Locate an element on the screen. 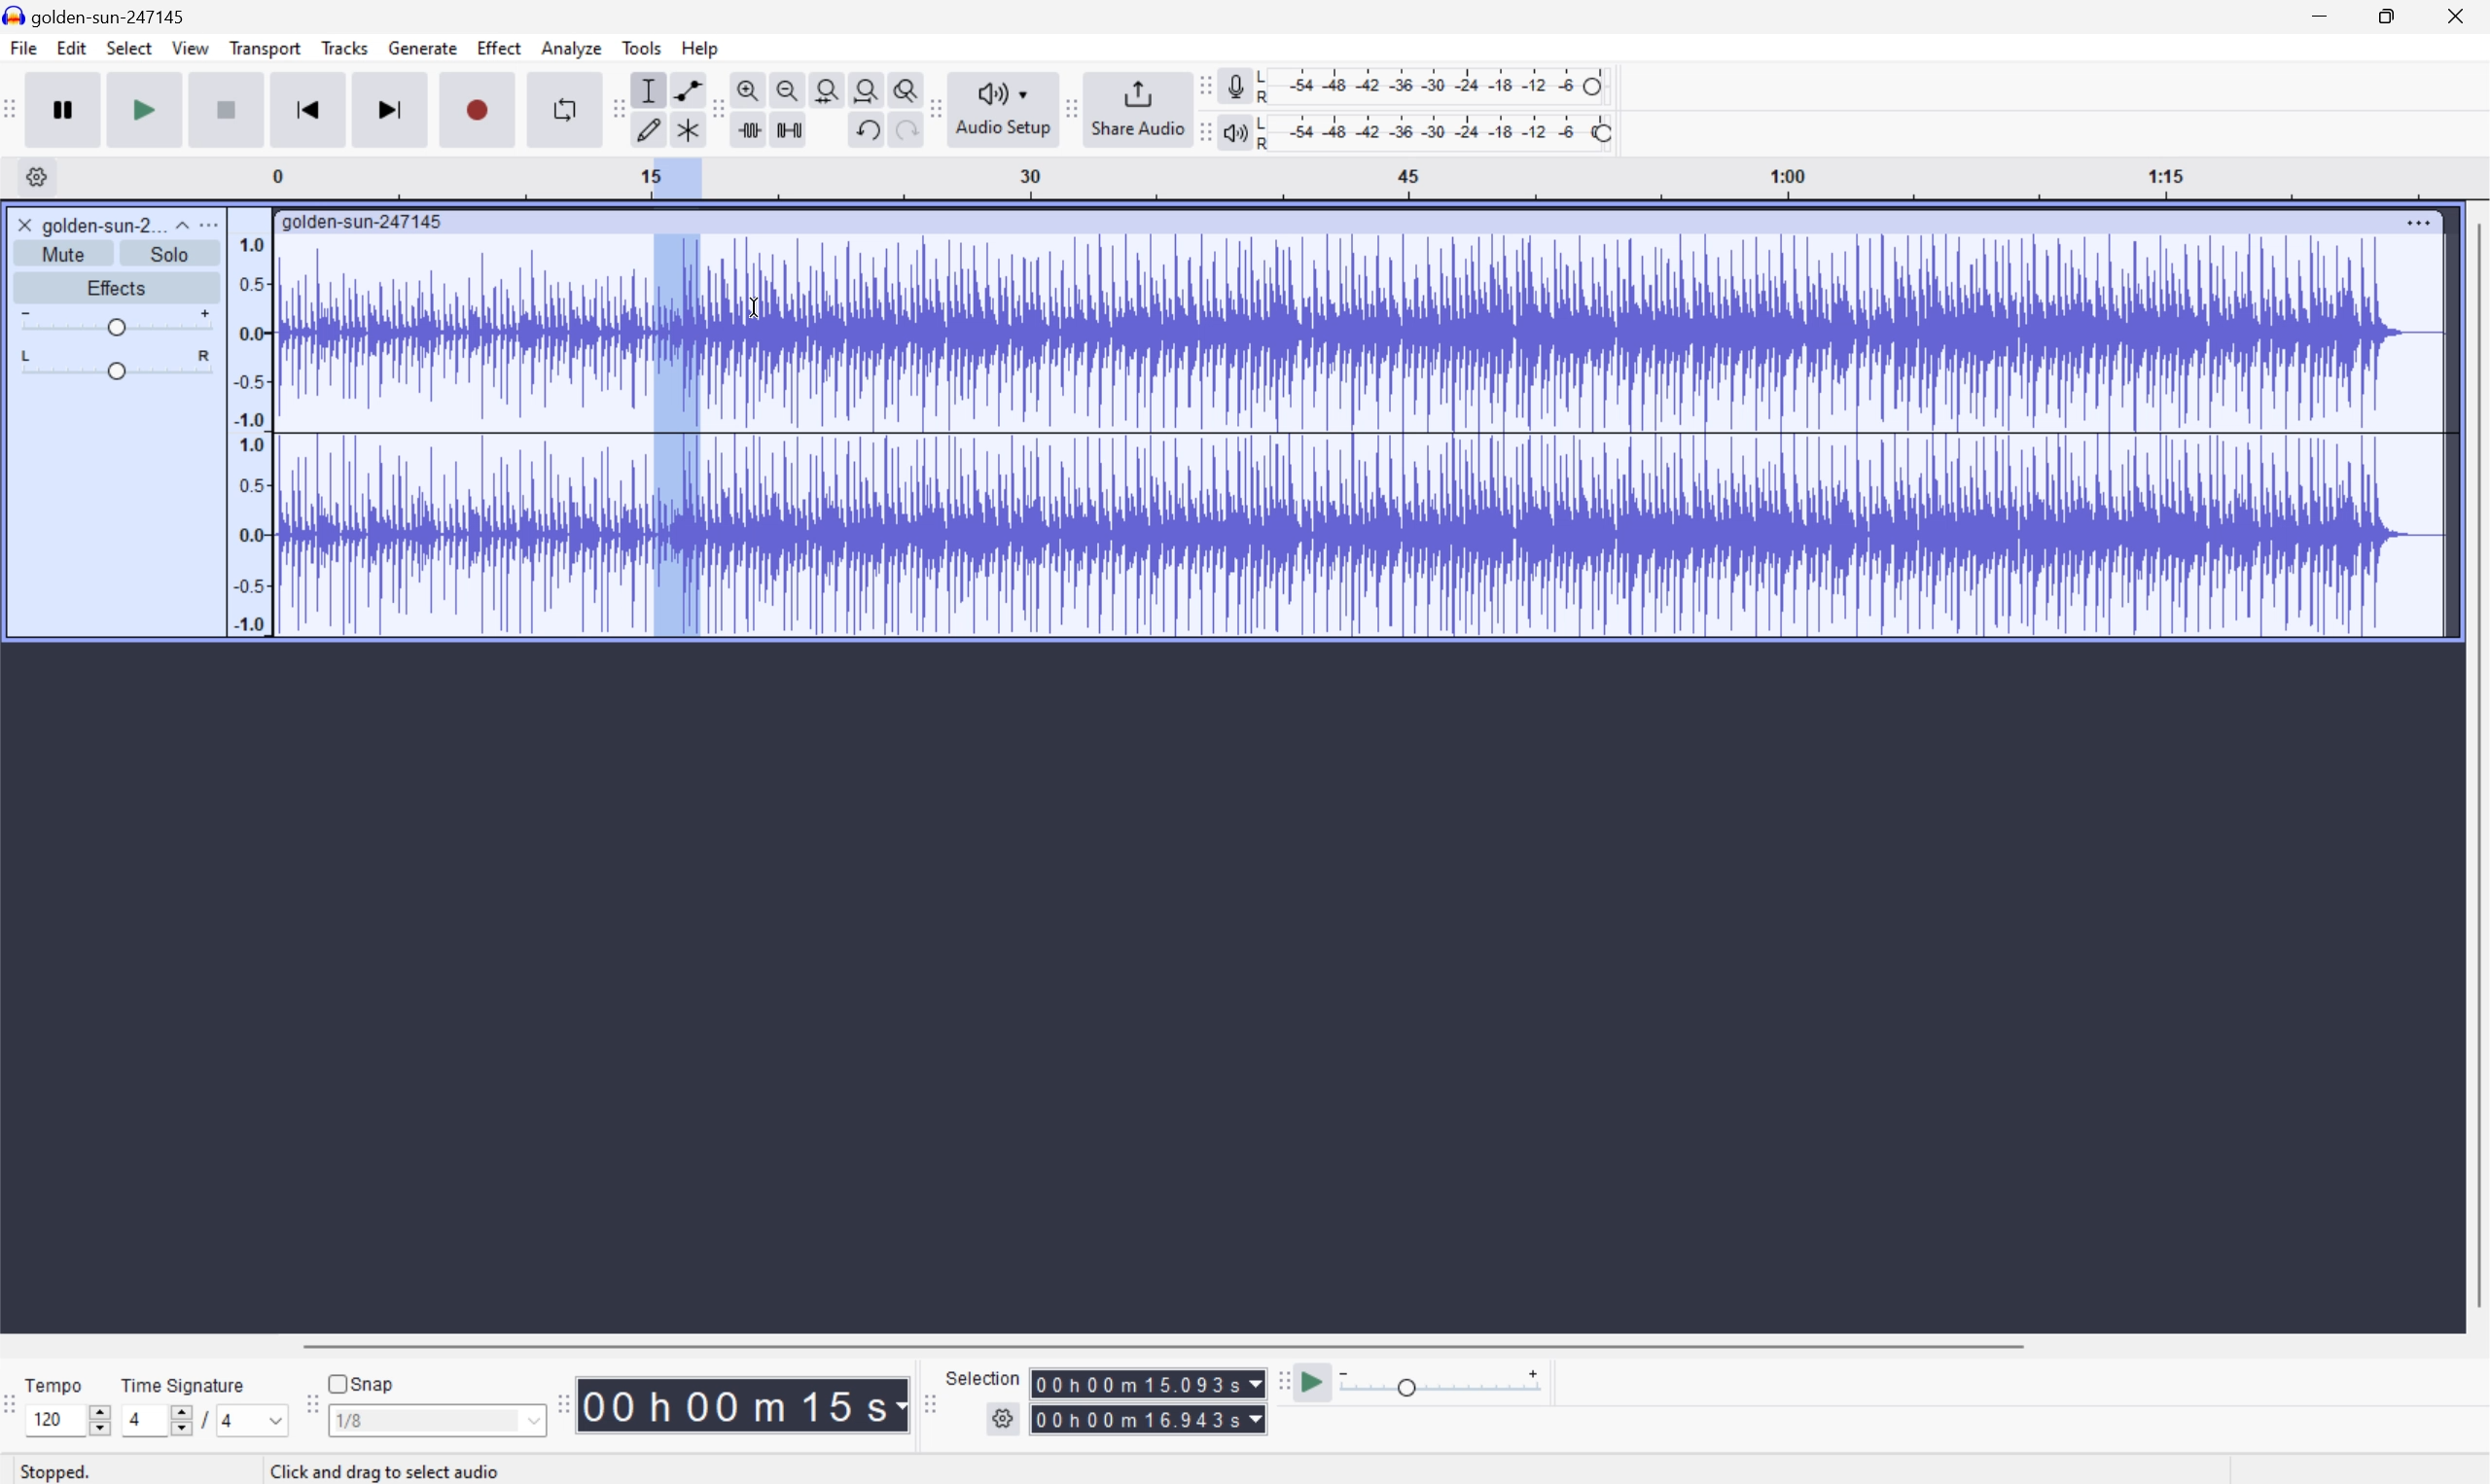  Skip to start is located at coordinates (310, 109).